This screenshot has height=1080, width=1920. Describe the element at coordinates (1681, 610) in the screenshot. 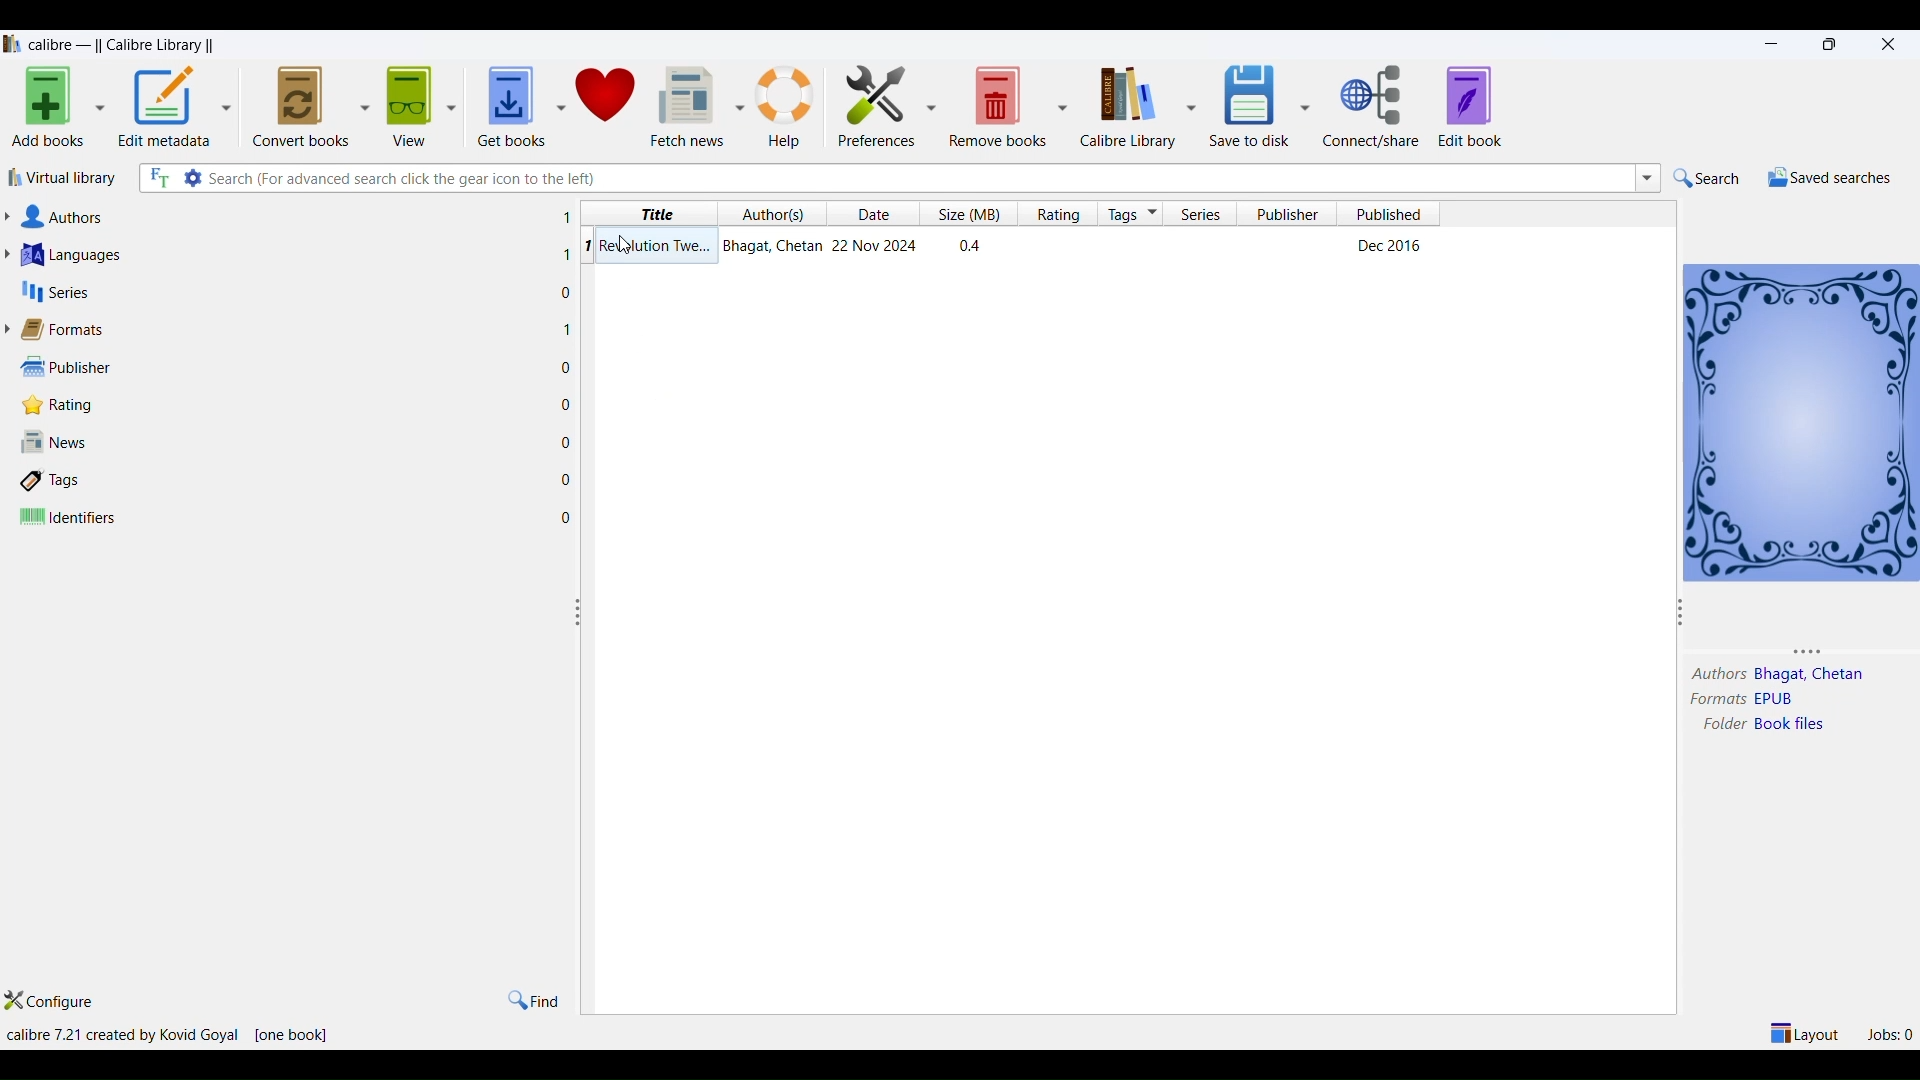

I see `resize` at that location.